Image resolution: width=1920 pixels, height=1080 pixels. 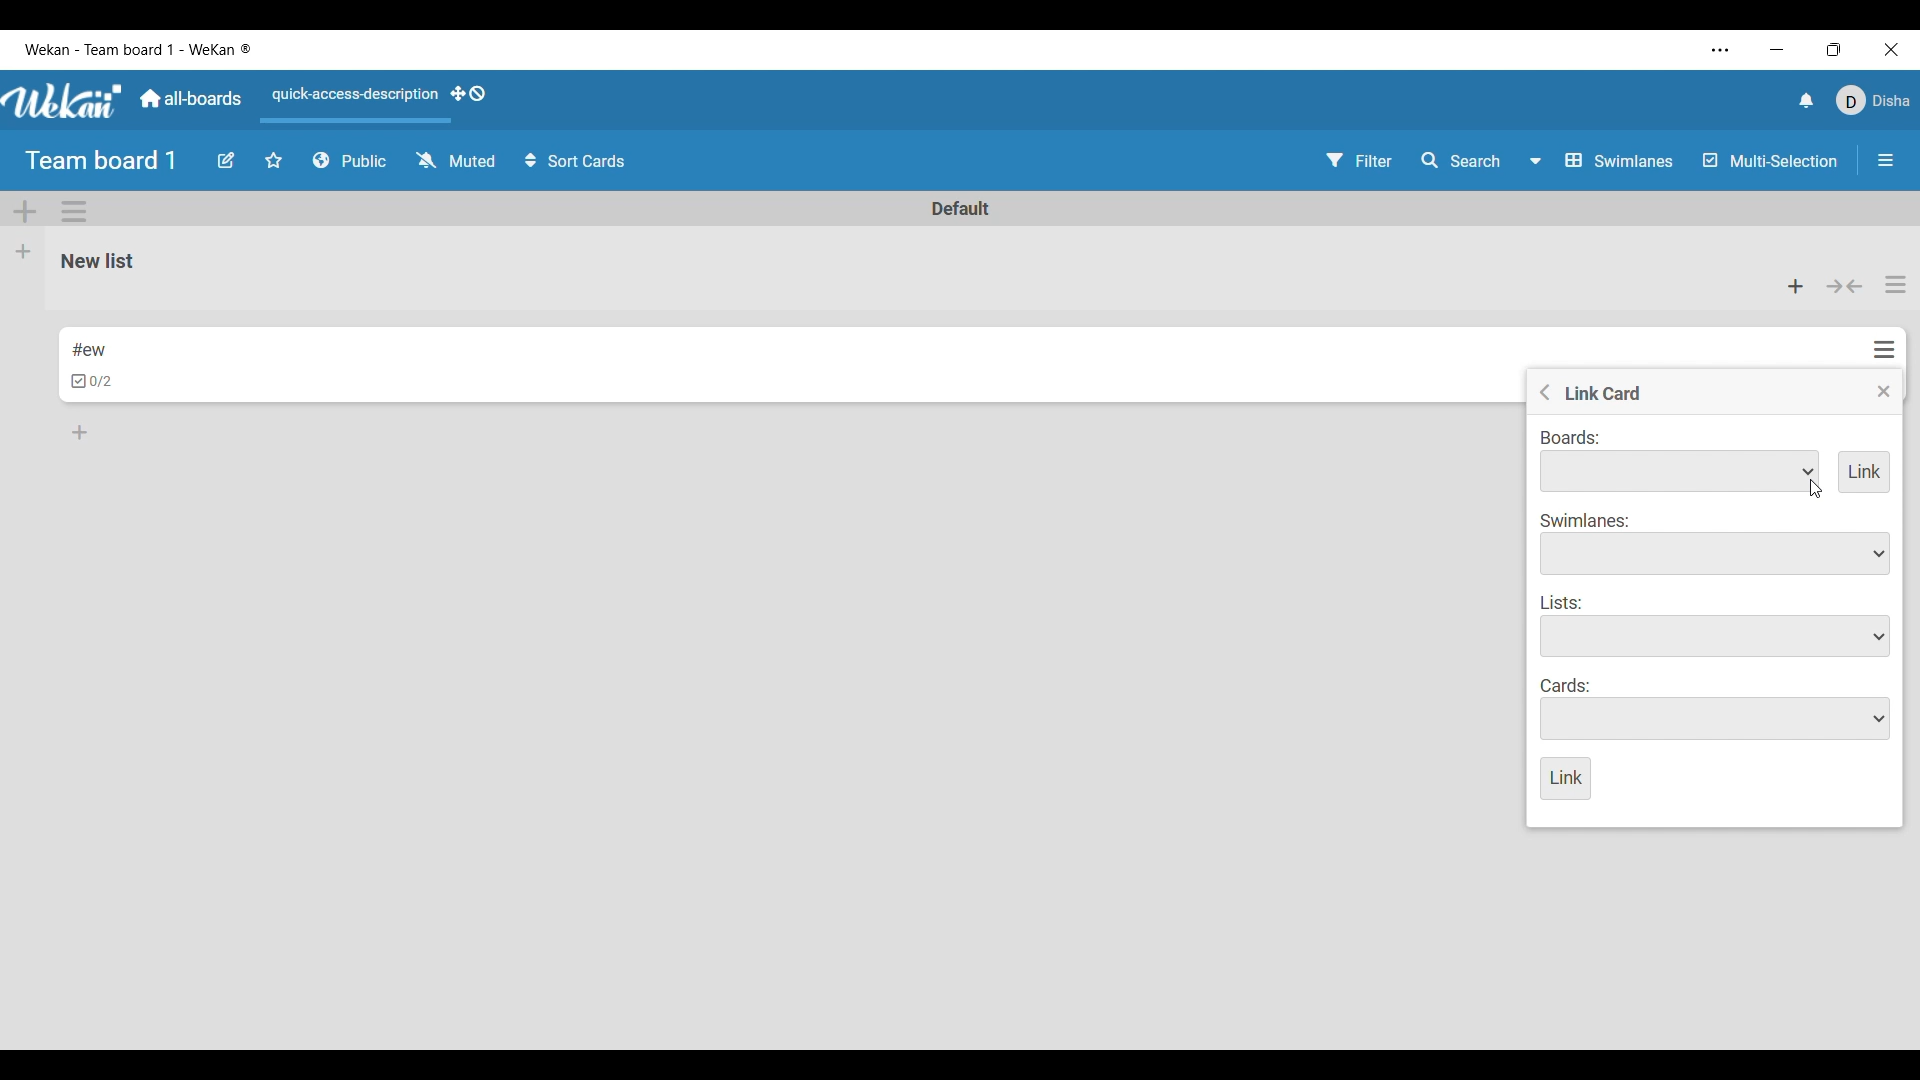 I want to click on Filter, so click(x=1360, y=160).